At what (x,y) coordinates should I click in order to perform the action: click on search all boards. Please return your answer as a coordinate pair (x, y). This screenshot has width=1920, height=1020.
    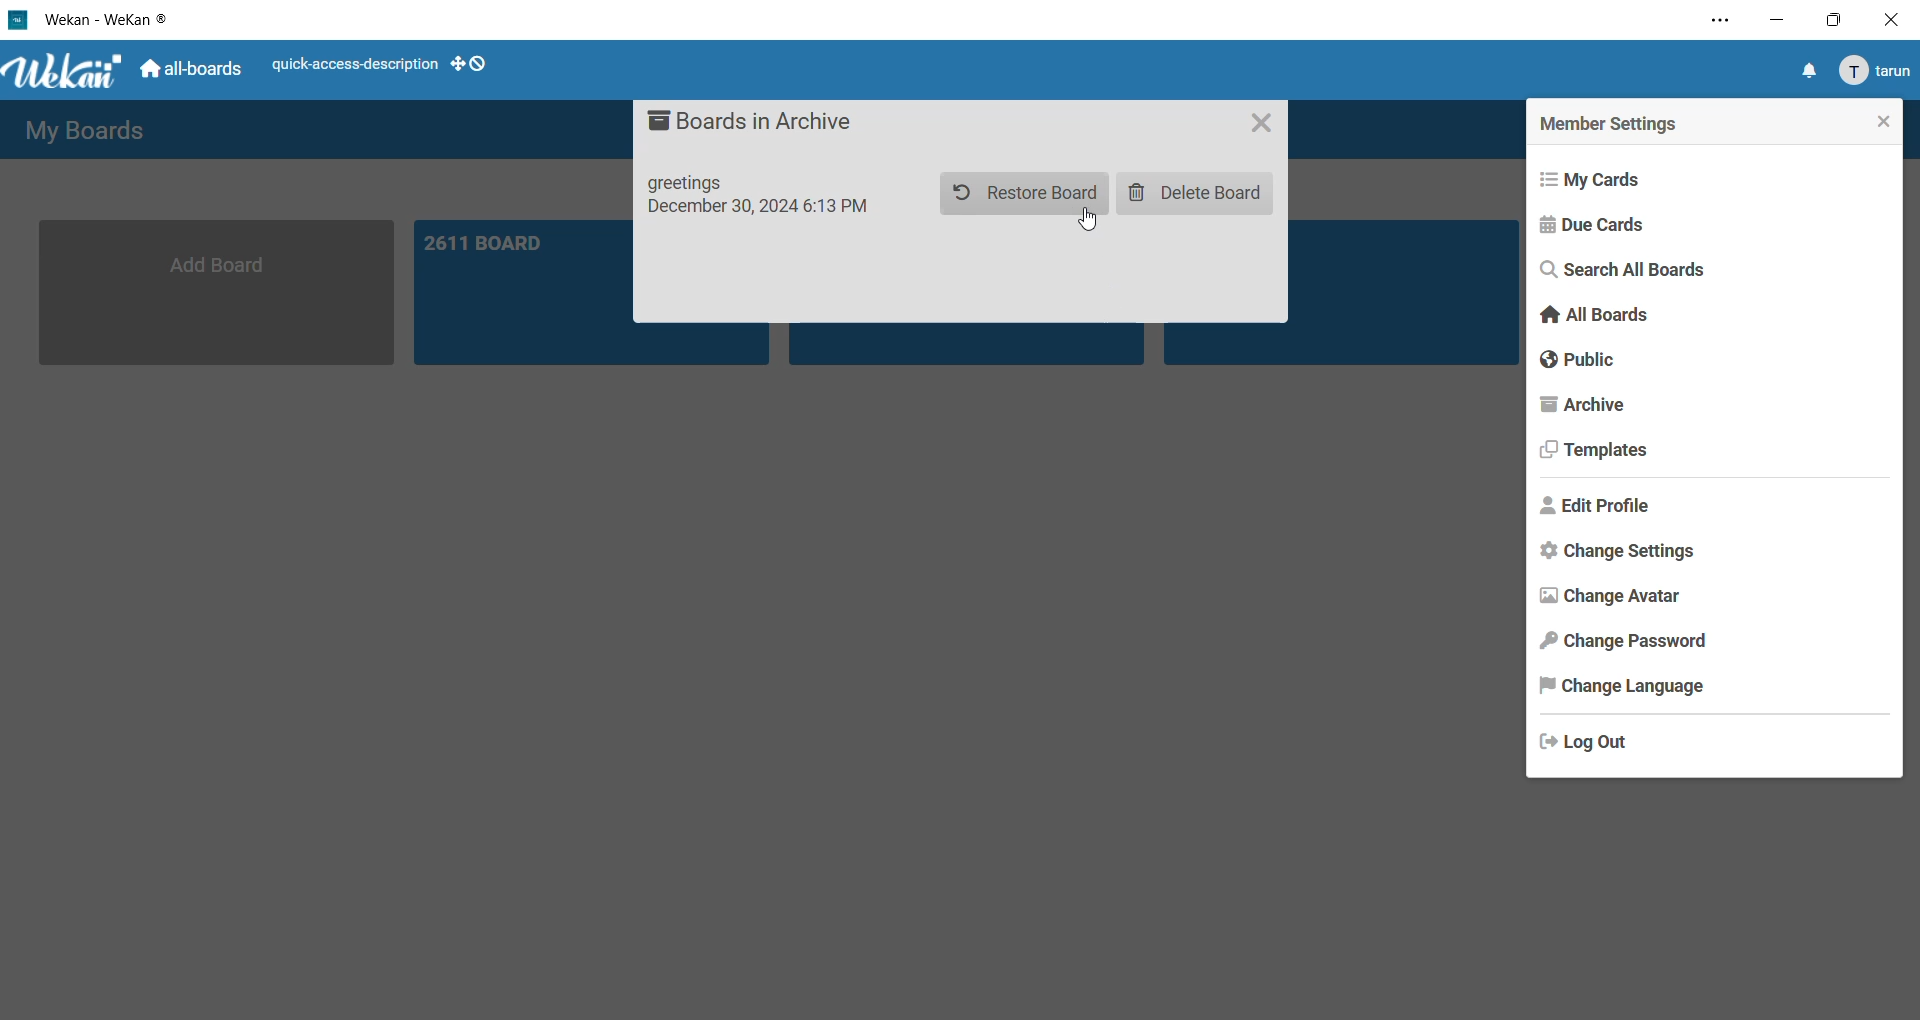
    Looking at the image, I should click on (1632, 272).